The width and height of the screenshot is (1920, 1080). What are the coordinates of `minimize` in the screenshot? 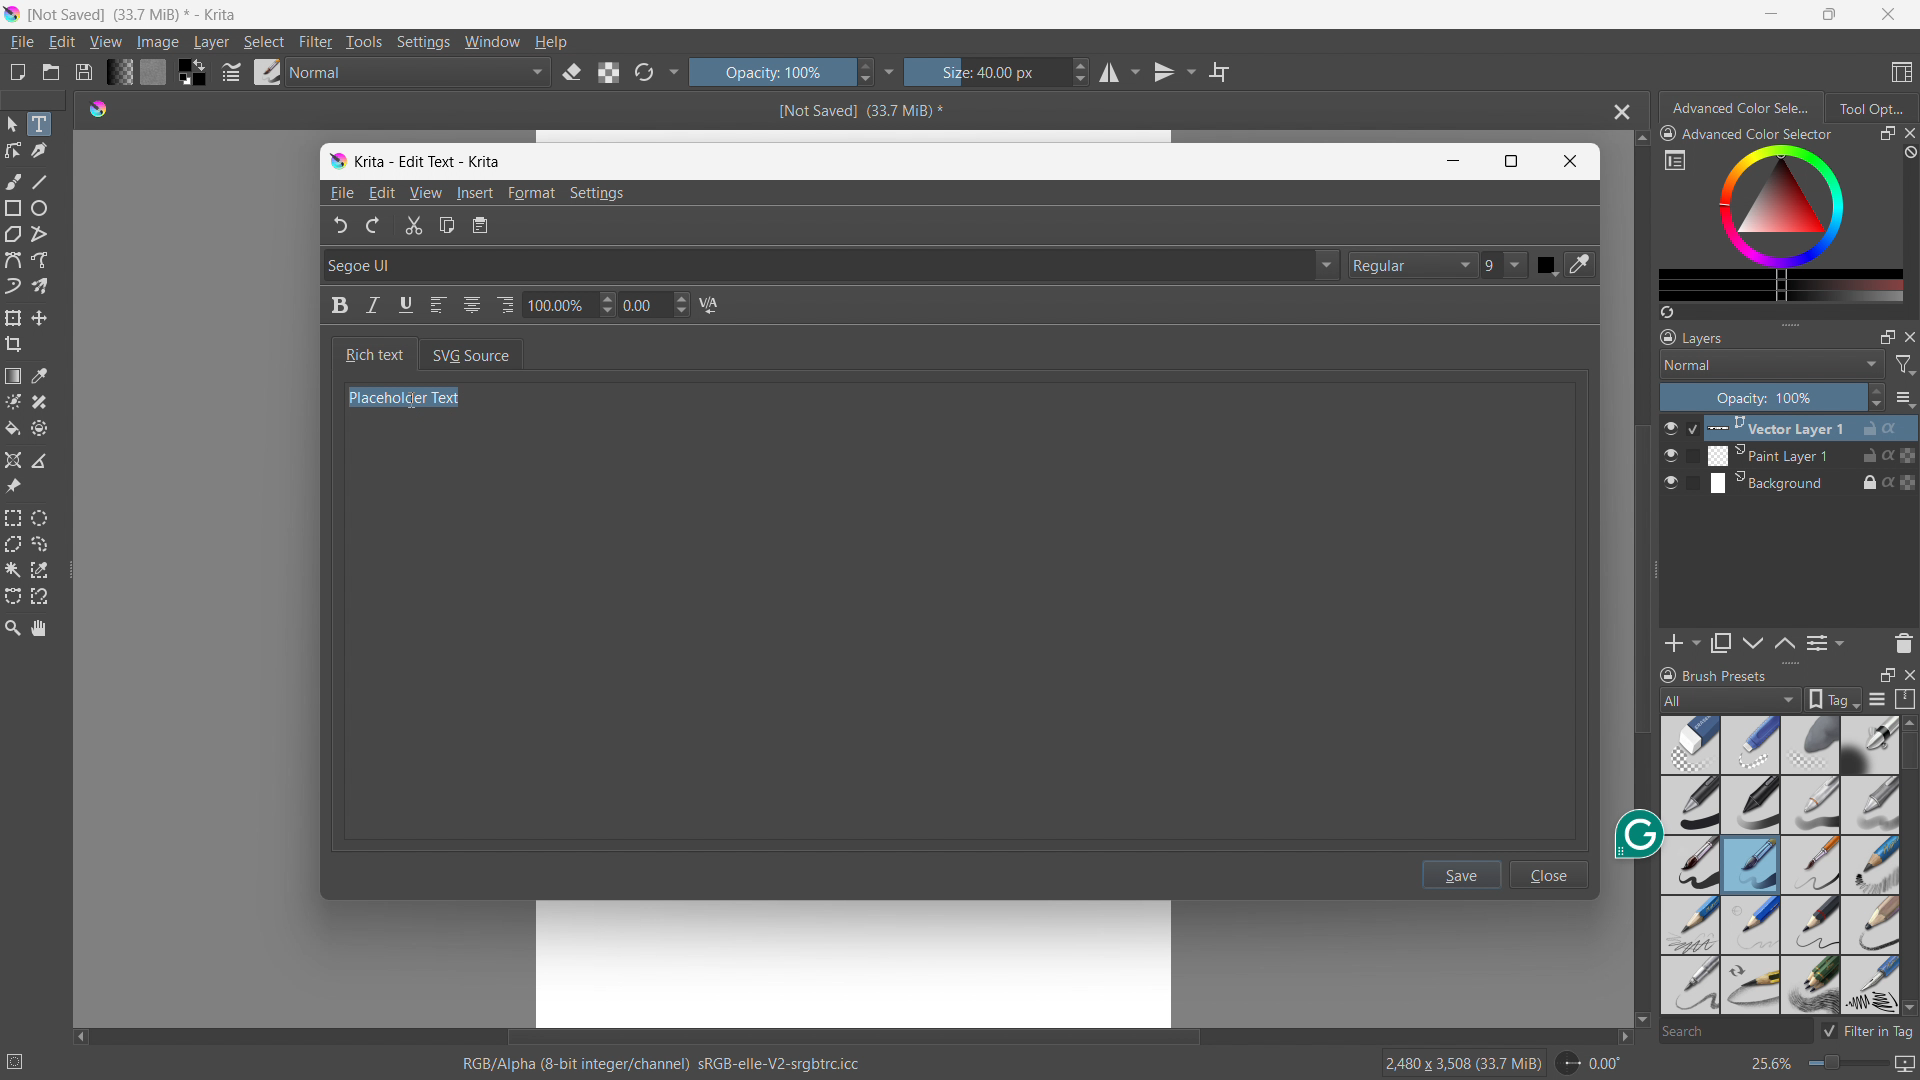 It's located at (1454, 161).